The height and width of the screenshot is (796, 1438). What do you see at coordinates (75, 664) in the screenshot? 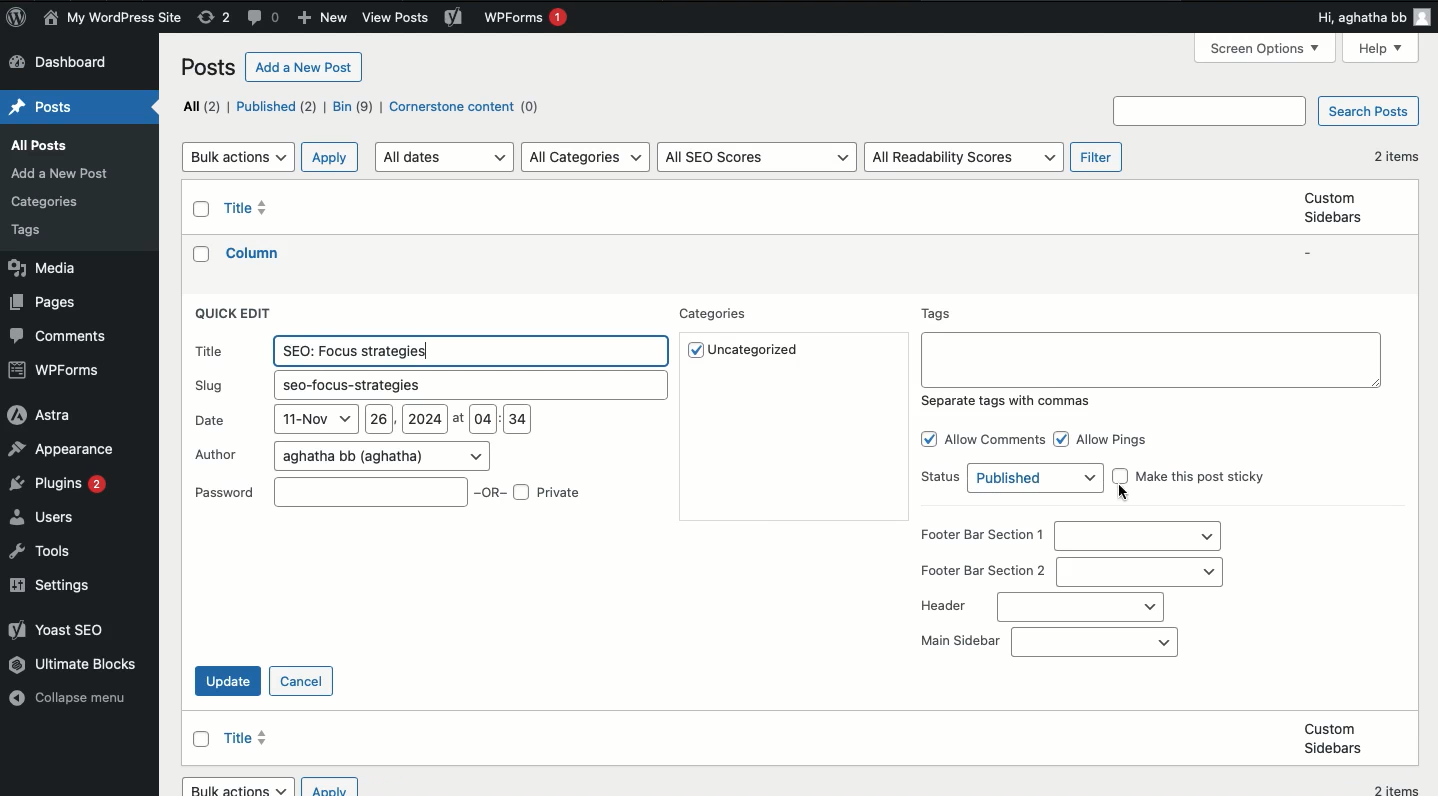
I see `Ultimate blocks` at bounding box center [75, 664].